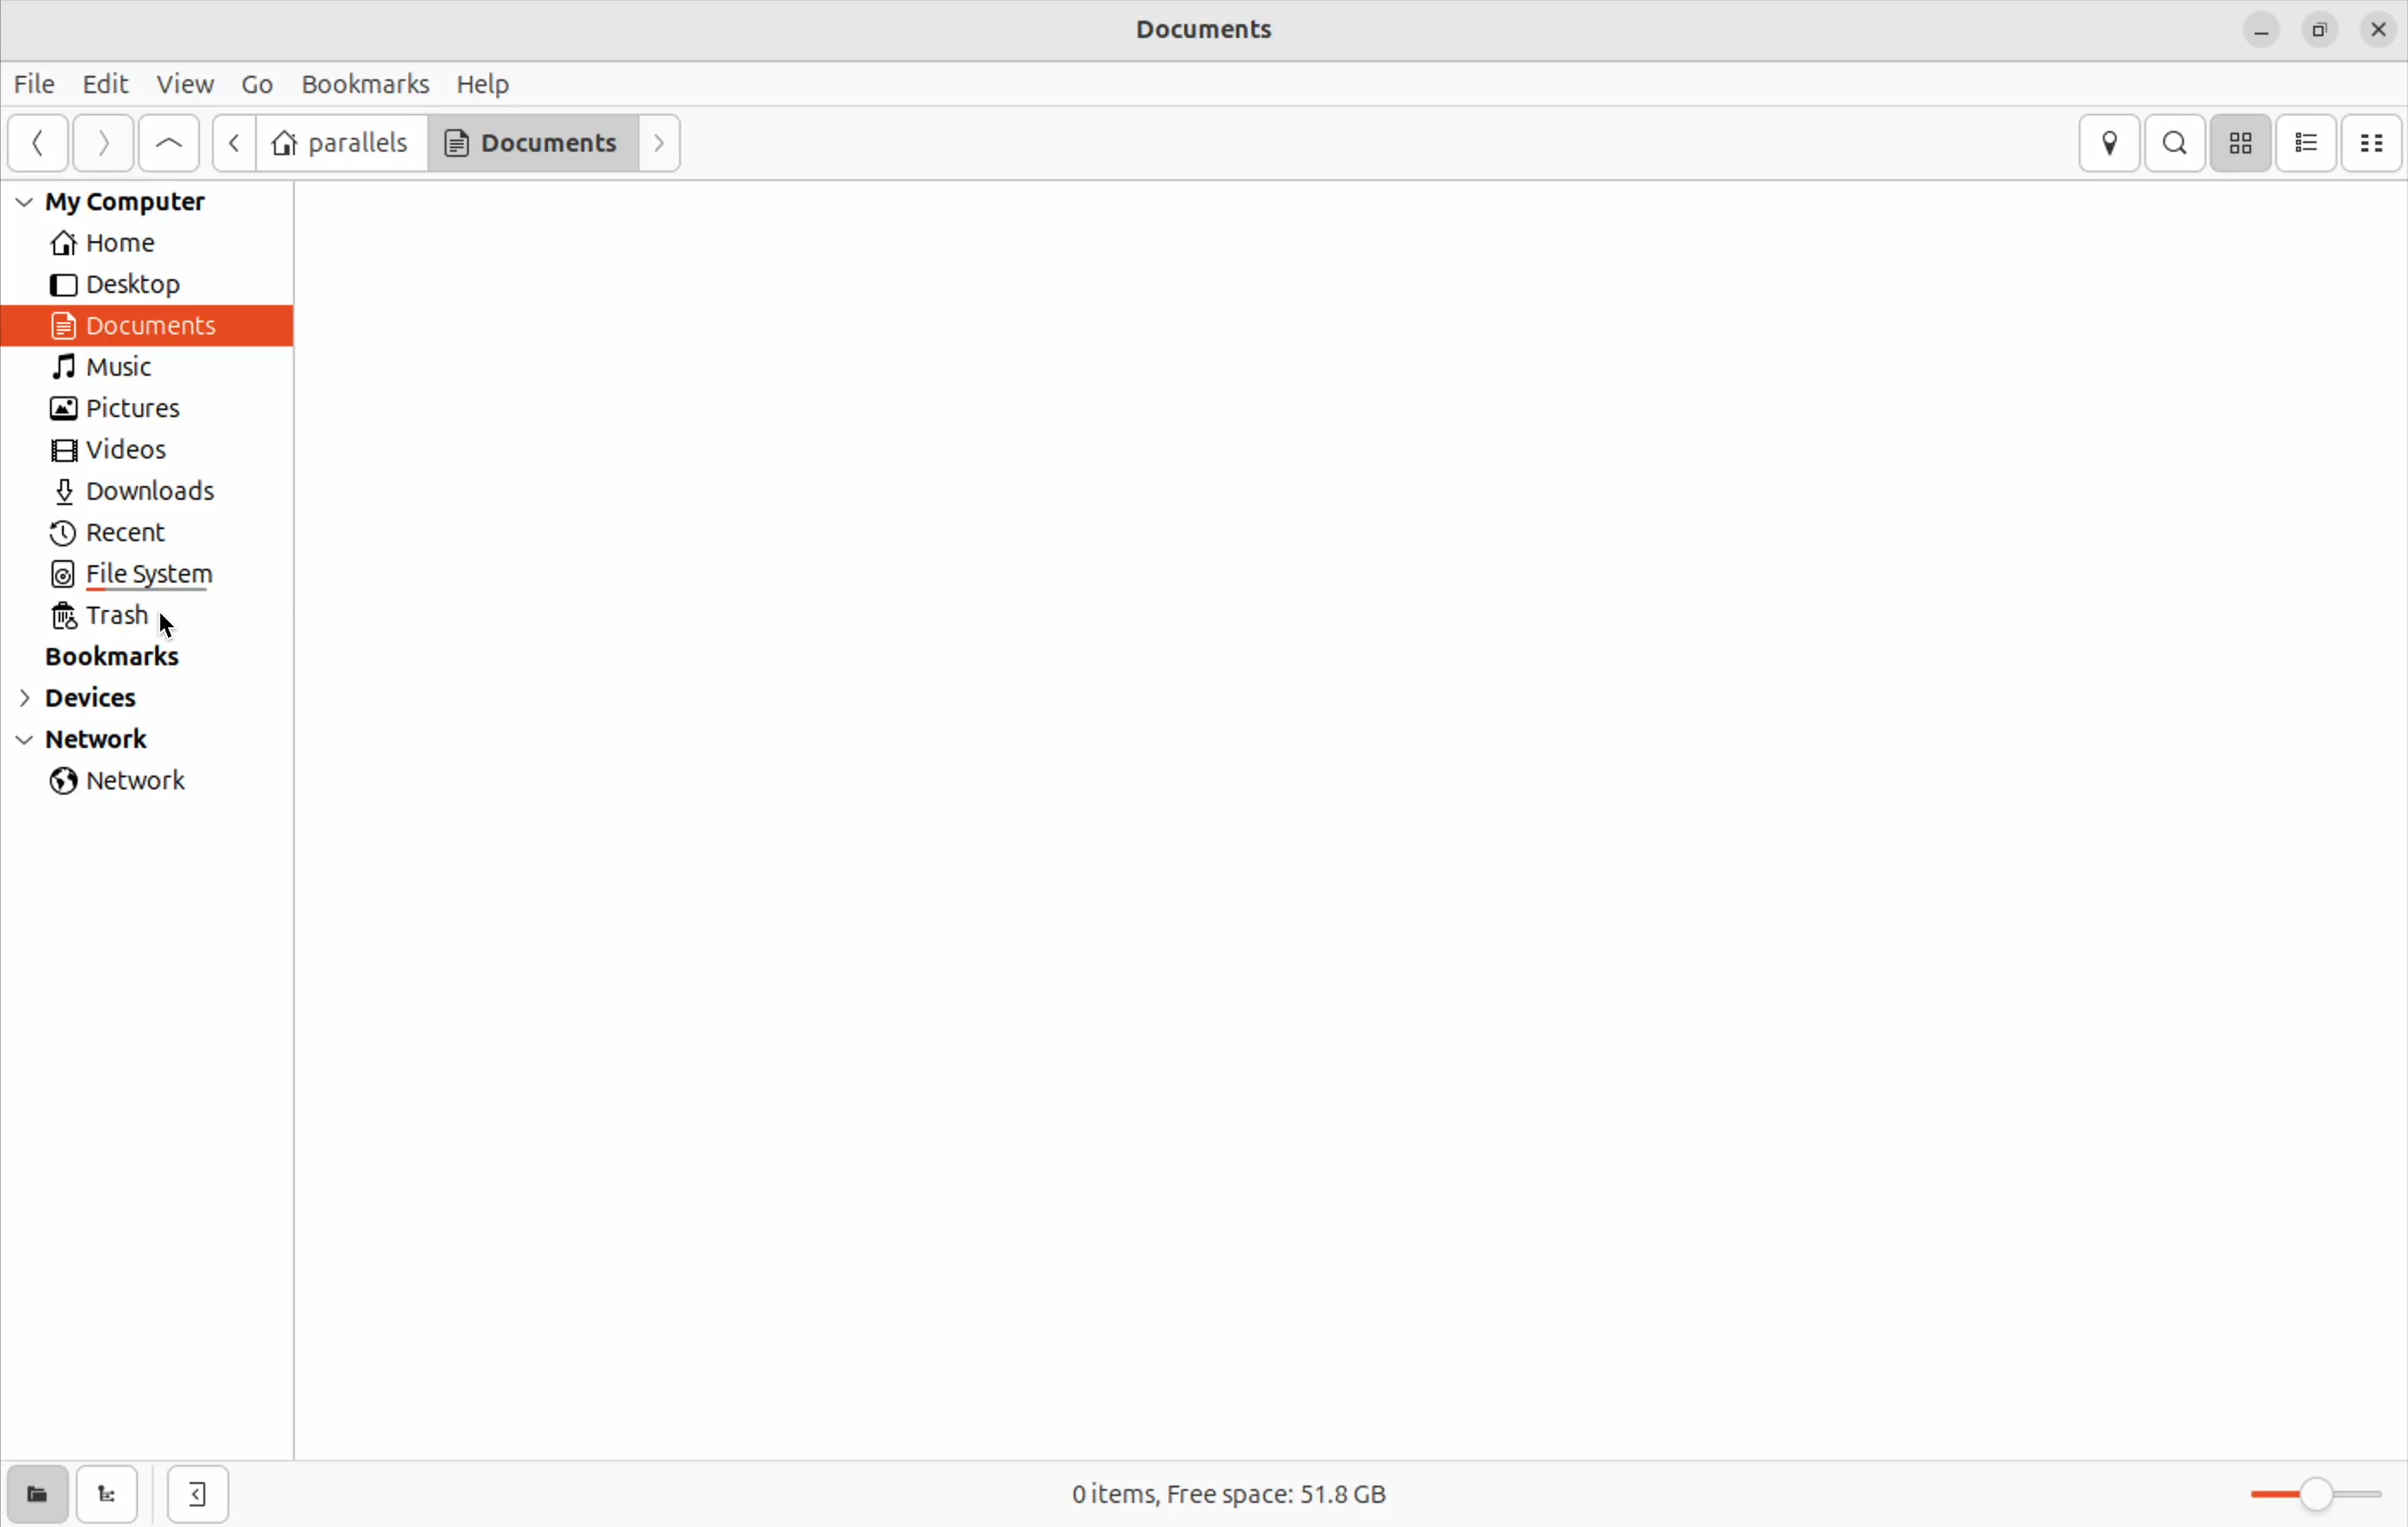  Describe the element at coordinates (107, 82) in the screenshot. I see `Edit` at that location.